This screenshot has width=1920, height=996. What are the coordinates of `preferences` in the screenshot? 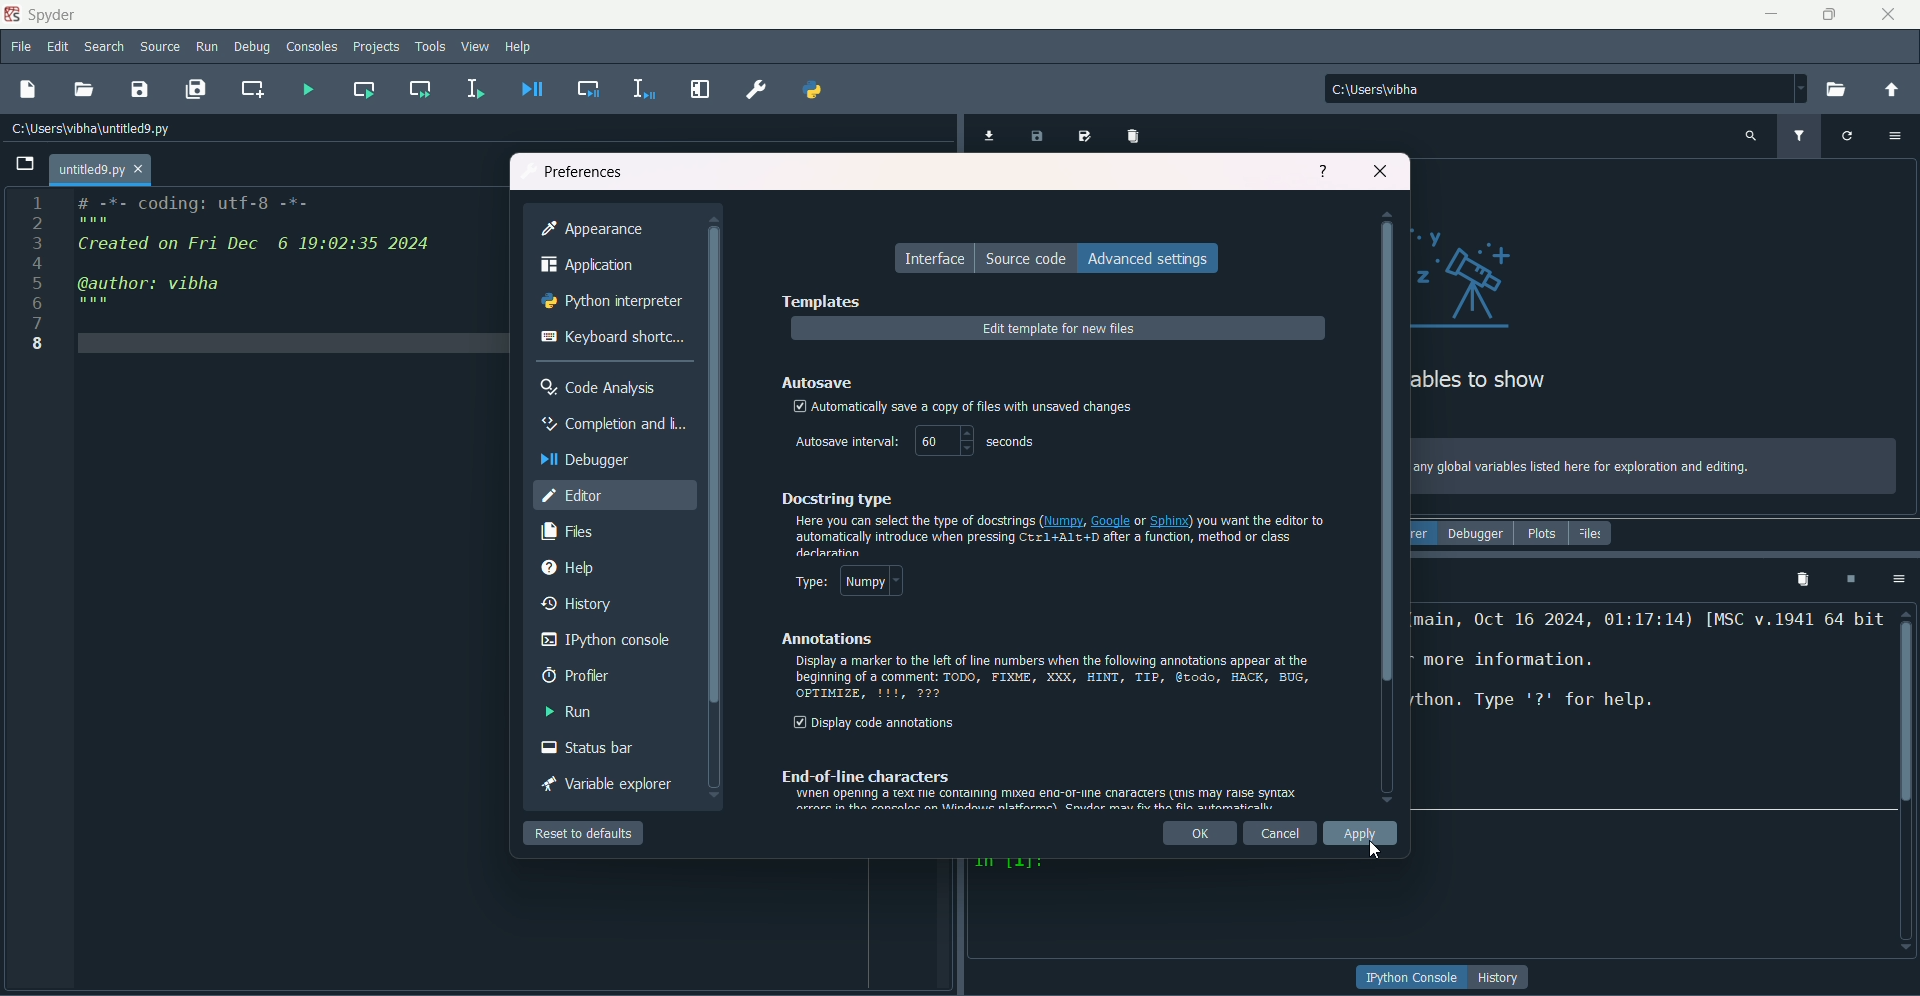 It's located at (584, 169).